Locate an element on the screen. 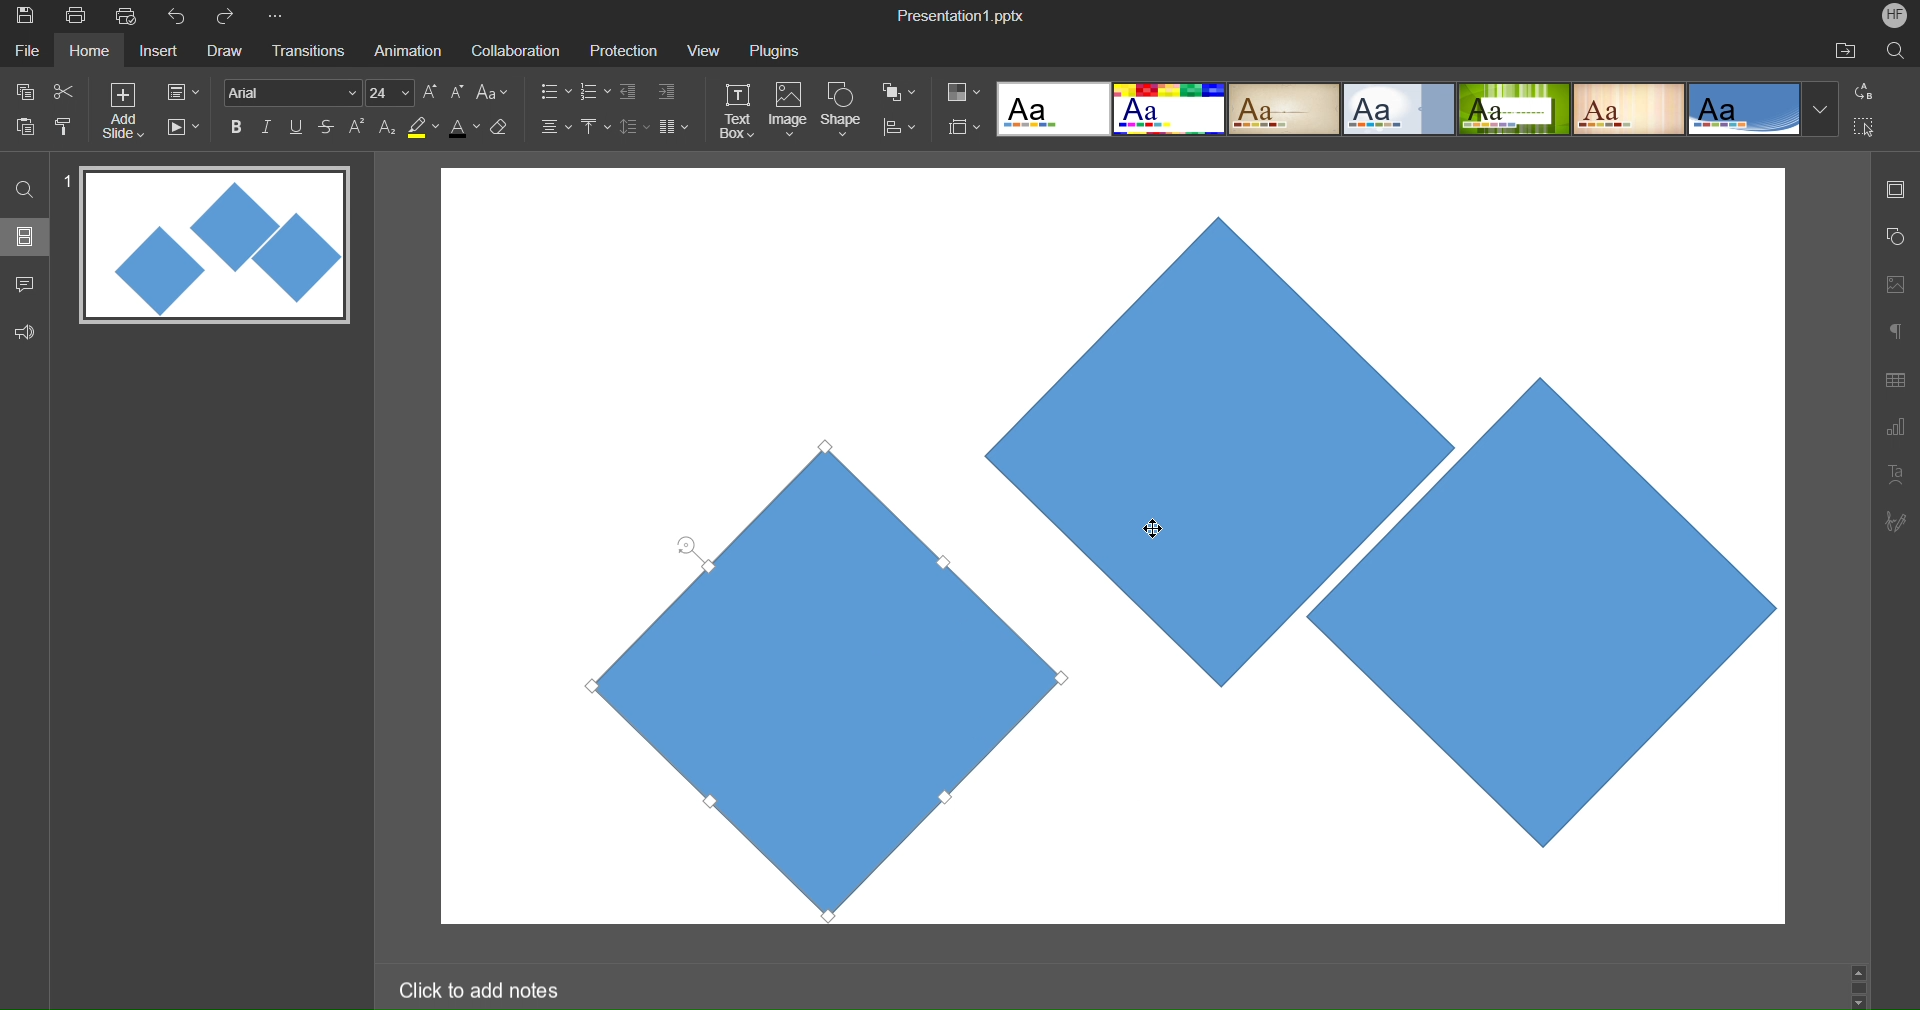  Decrease indent is located at coordinates (632, 94).